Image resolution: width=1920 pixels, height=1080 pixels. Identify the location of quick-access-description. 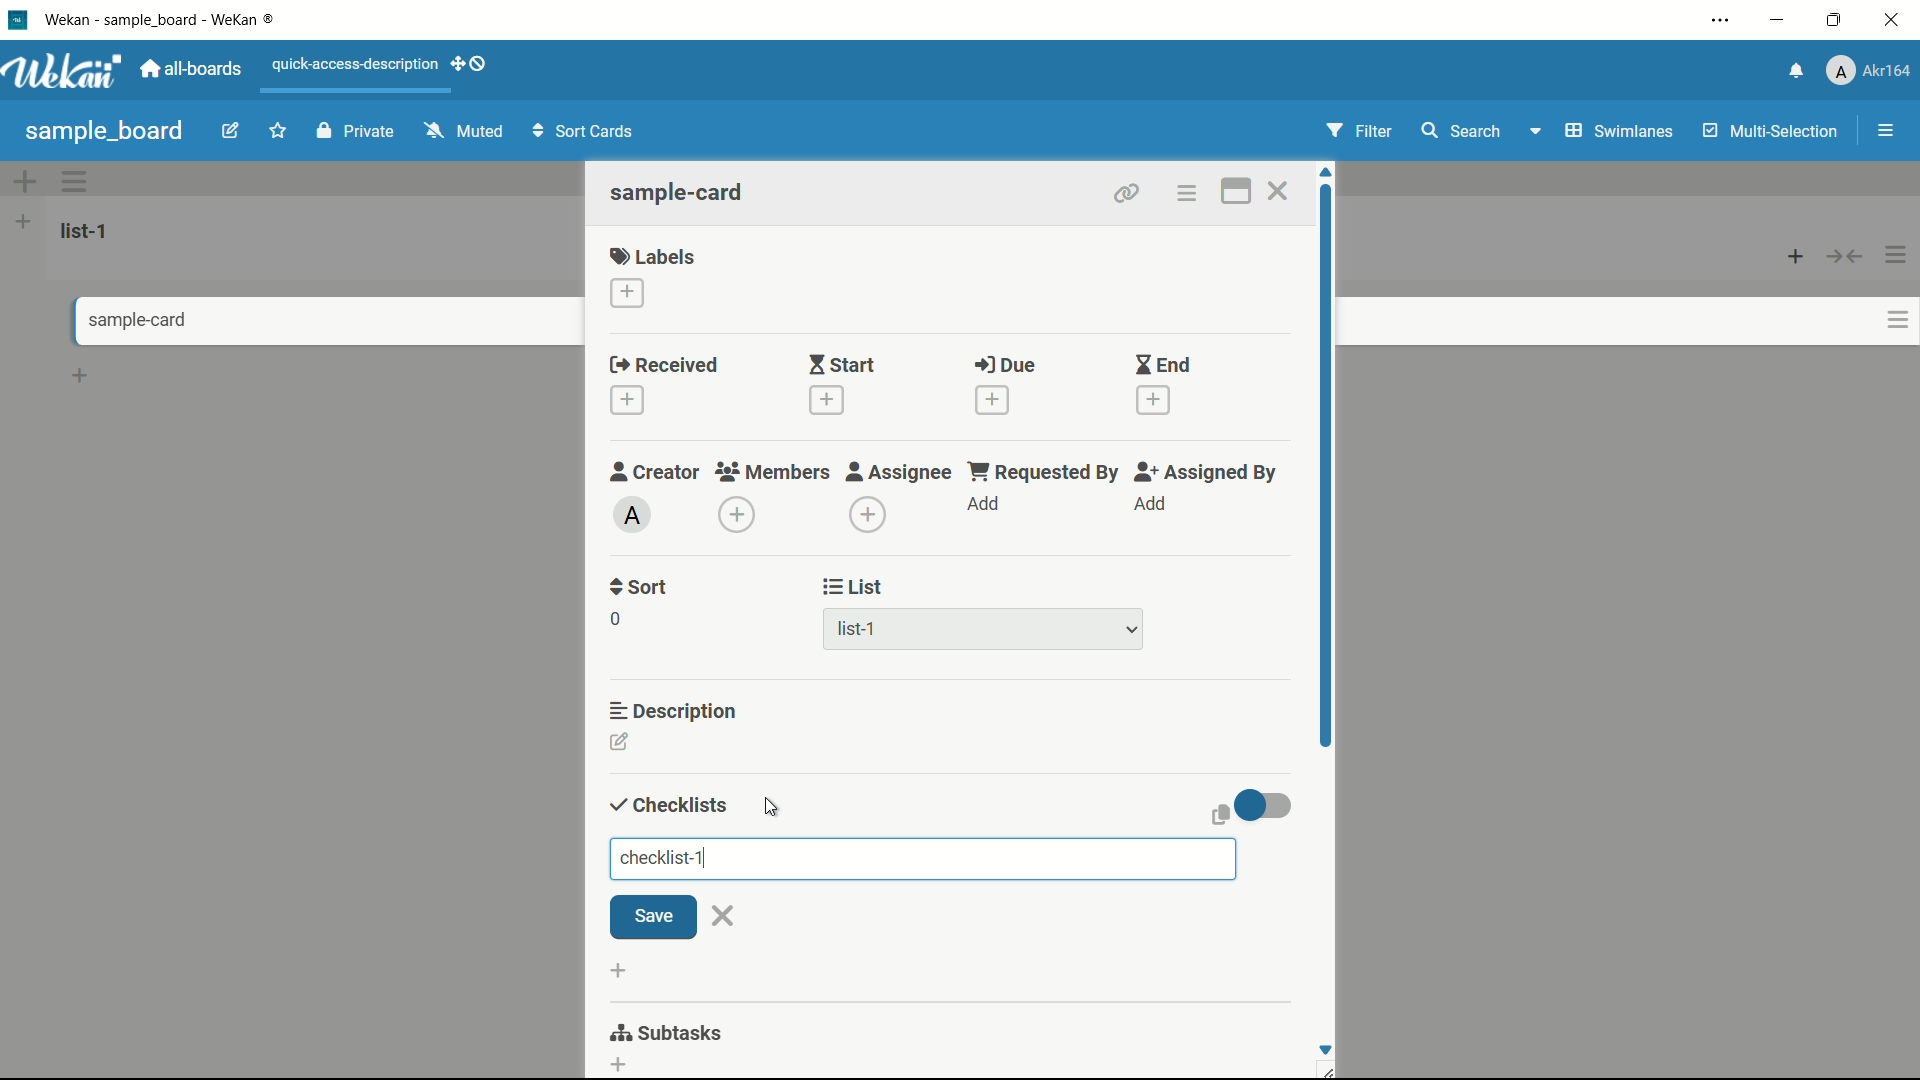
(356, 64).